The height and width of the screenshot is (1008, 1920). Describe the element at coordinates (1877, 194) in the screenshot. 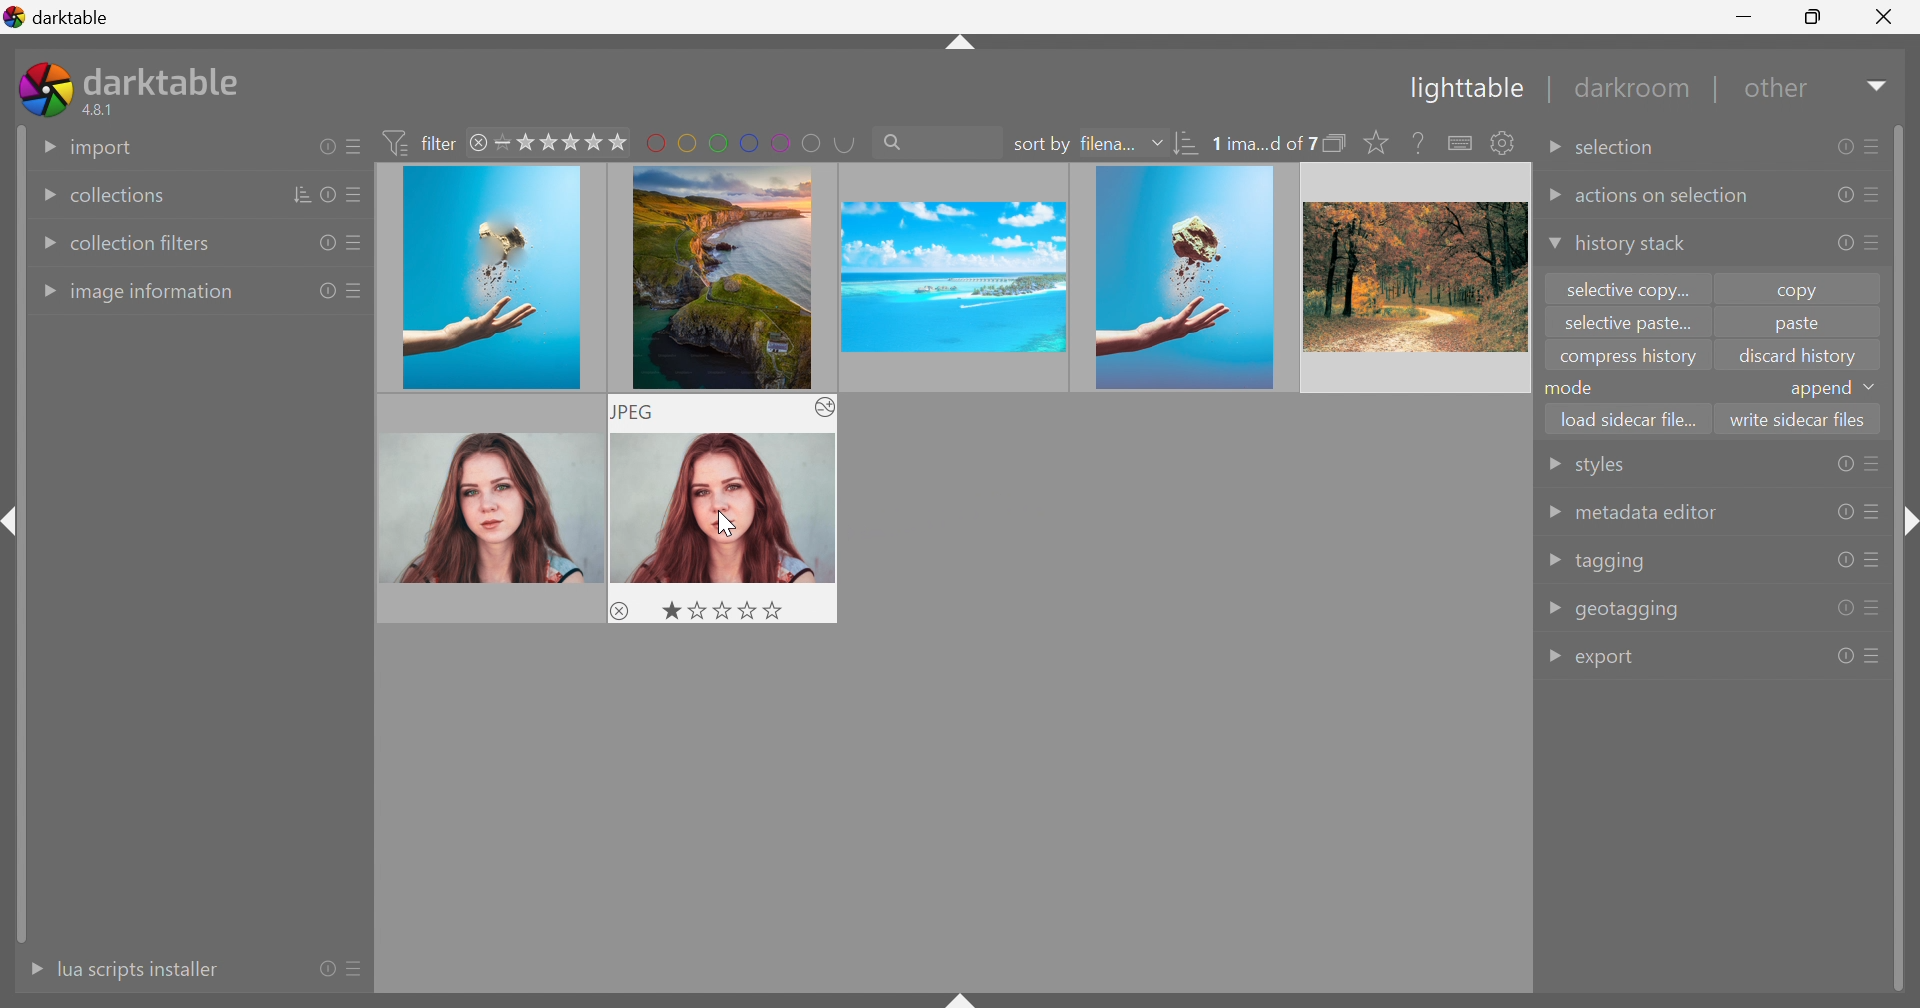

I see `presets` at that location.